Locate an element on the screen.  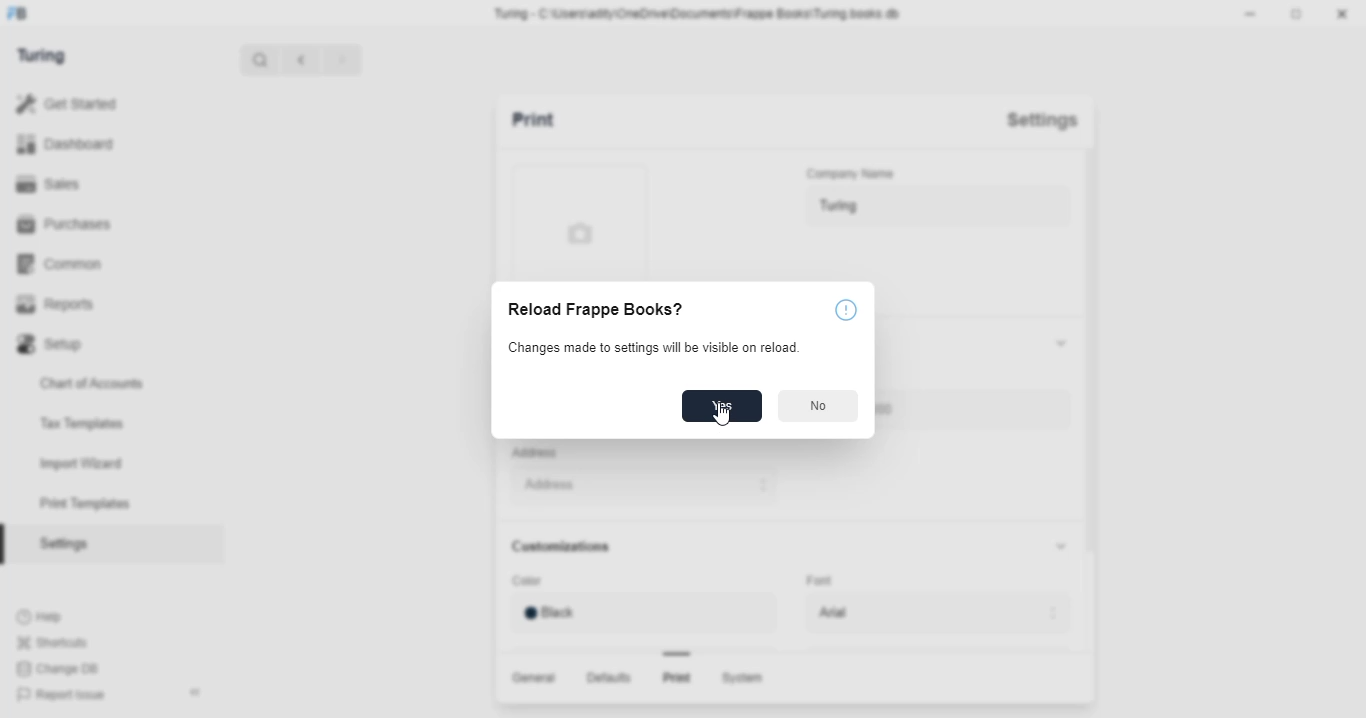
Print is located at coordinates (558, 118).